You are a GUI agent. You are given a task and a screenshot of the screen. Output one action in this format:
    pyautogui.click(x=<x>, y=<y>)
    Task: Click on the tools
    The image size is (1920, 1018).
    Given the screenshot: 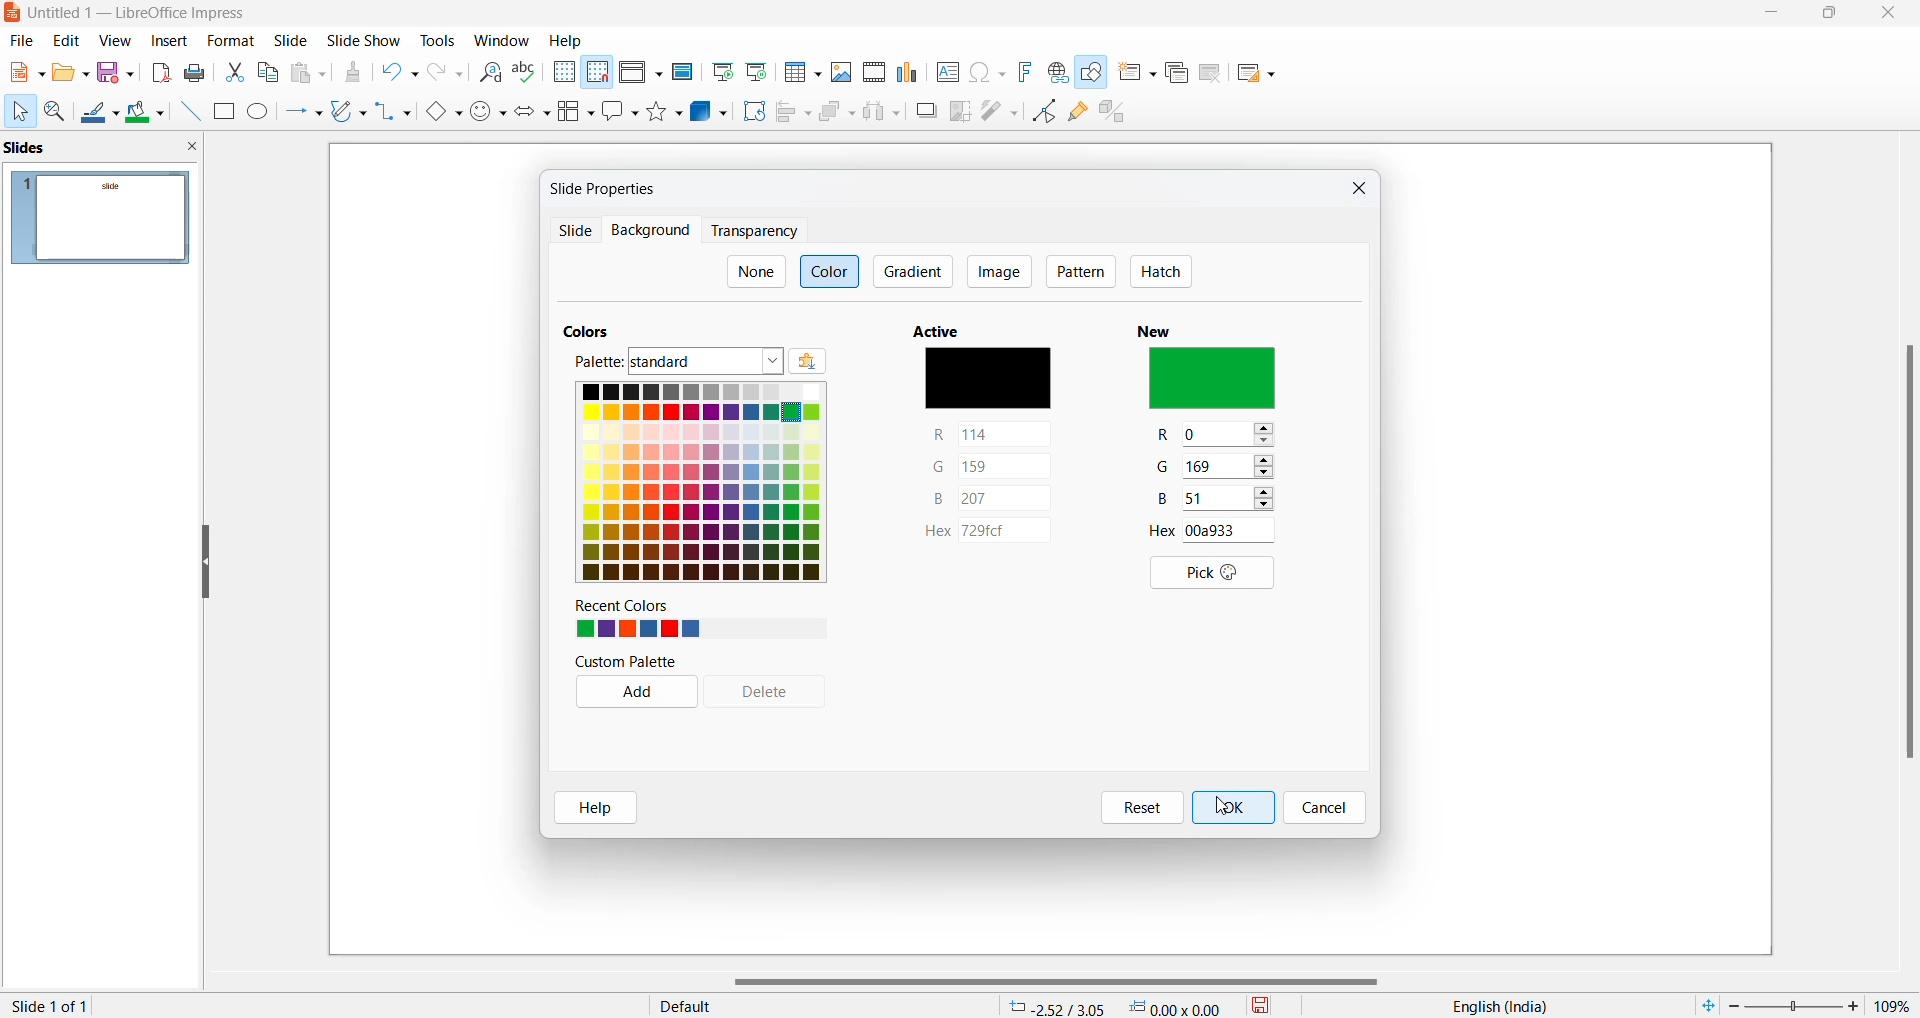 What is the action you would take?
    pyautogui.click(x=439, y=39)
    